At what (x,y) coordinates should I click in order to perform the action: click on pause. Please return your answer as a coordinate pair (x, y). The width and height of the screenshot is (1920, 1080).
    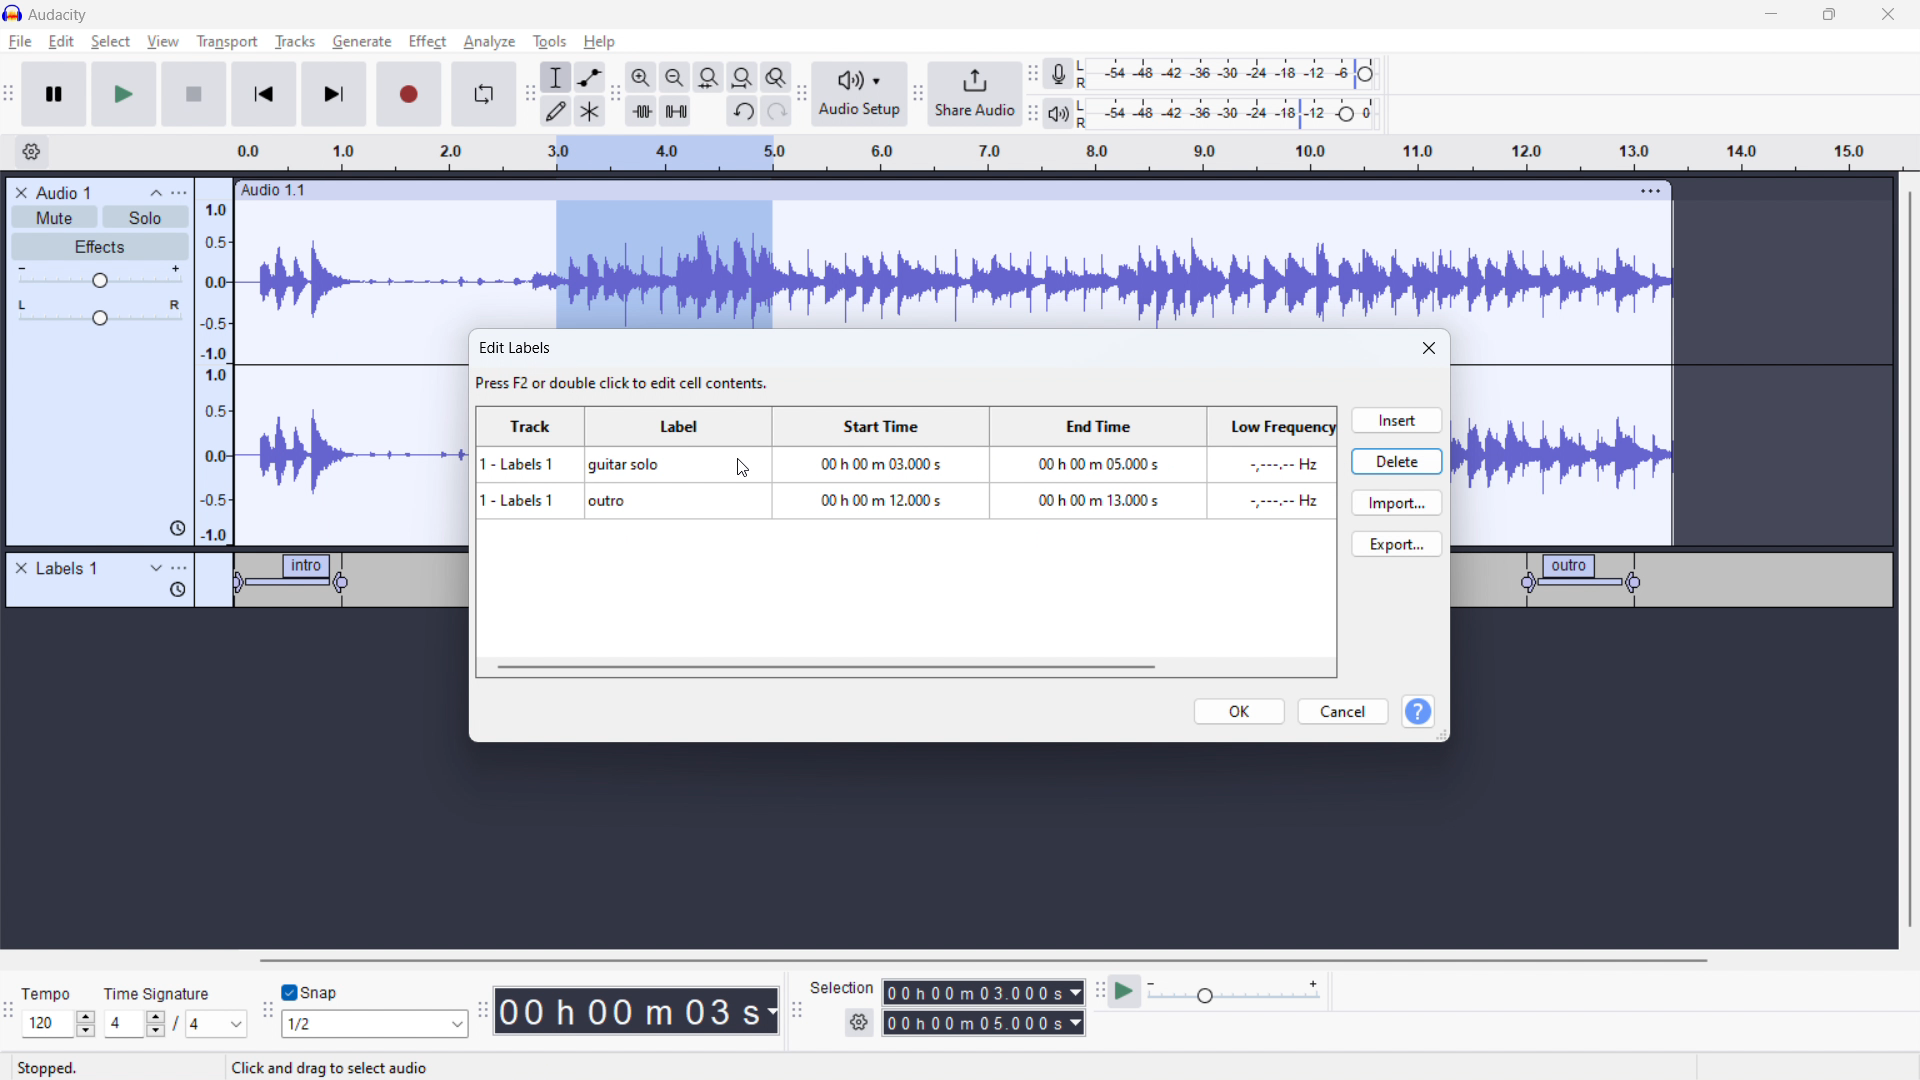
    Looking at the image, I should click on (54, 95).